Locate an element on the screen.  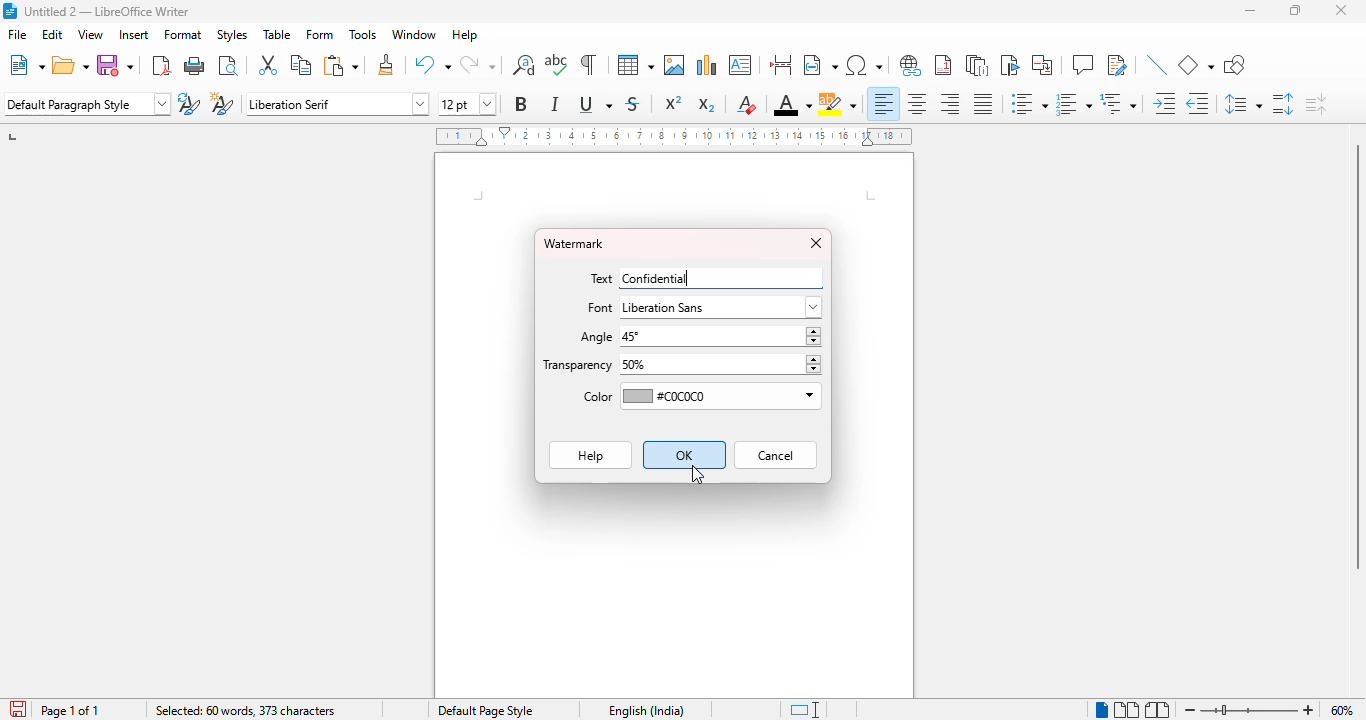
bold is located at coordinates (520, 103).